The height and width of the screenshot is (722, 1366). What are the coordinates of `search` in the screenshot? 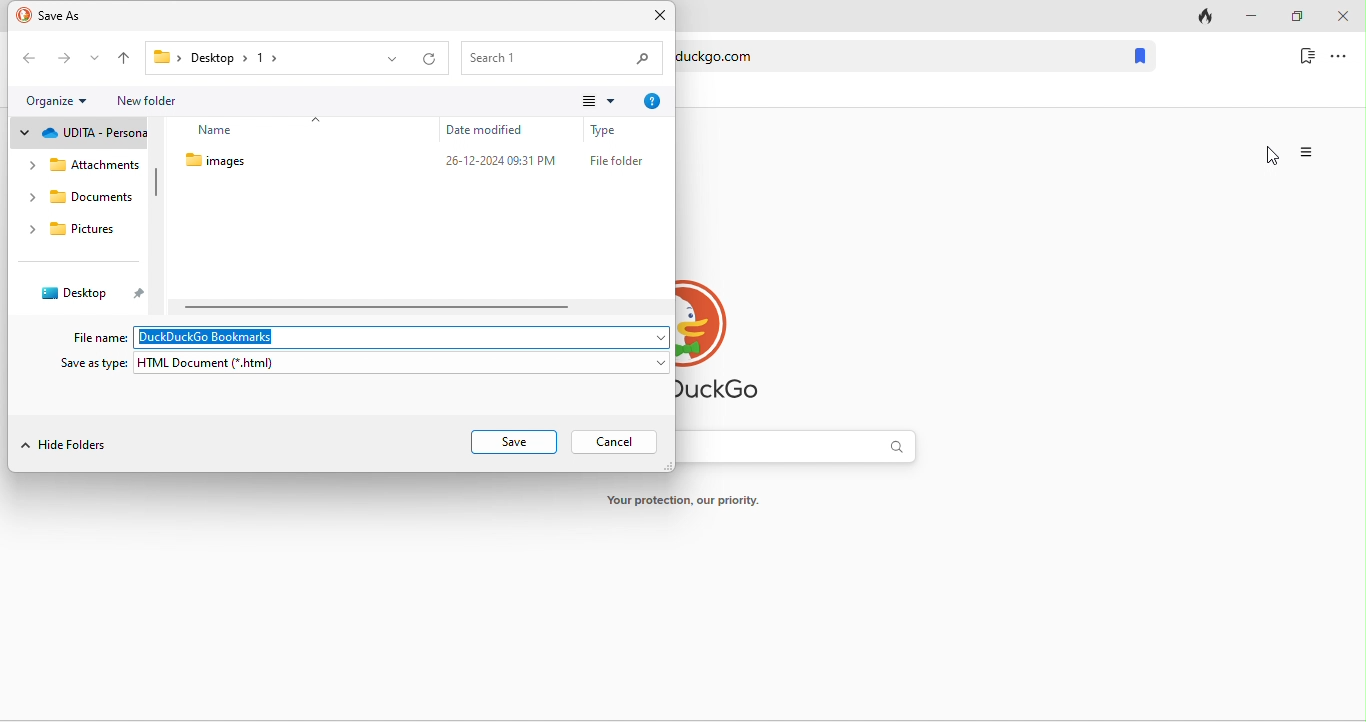 It's located at (562, 57).